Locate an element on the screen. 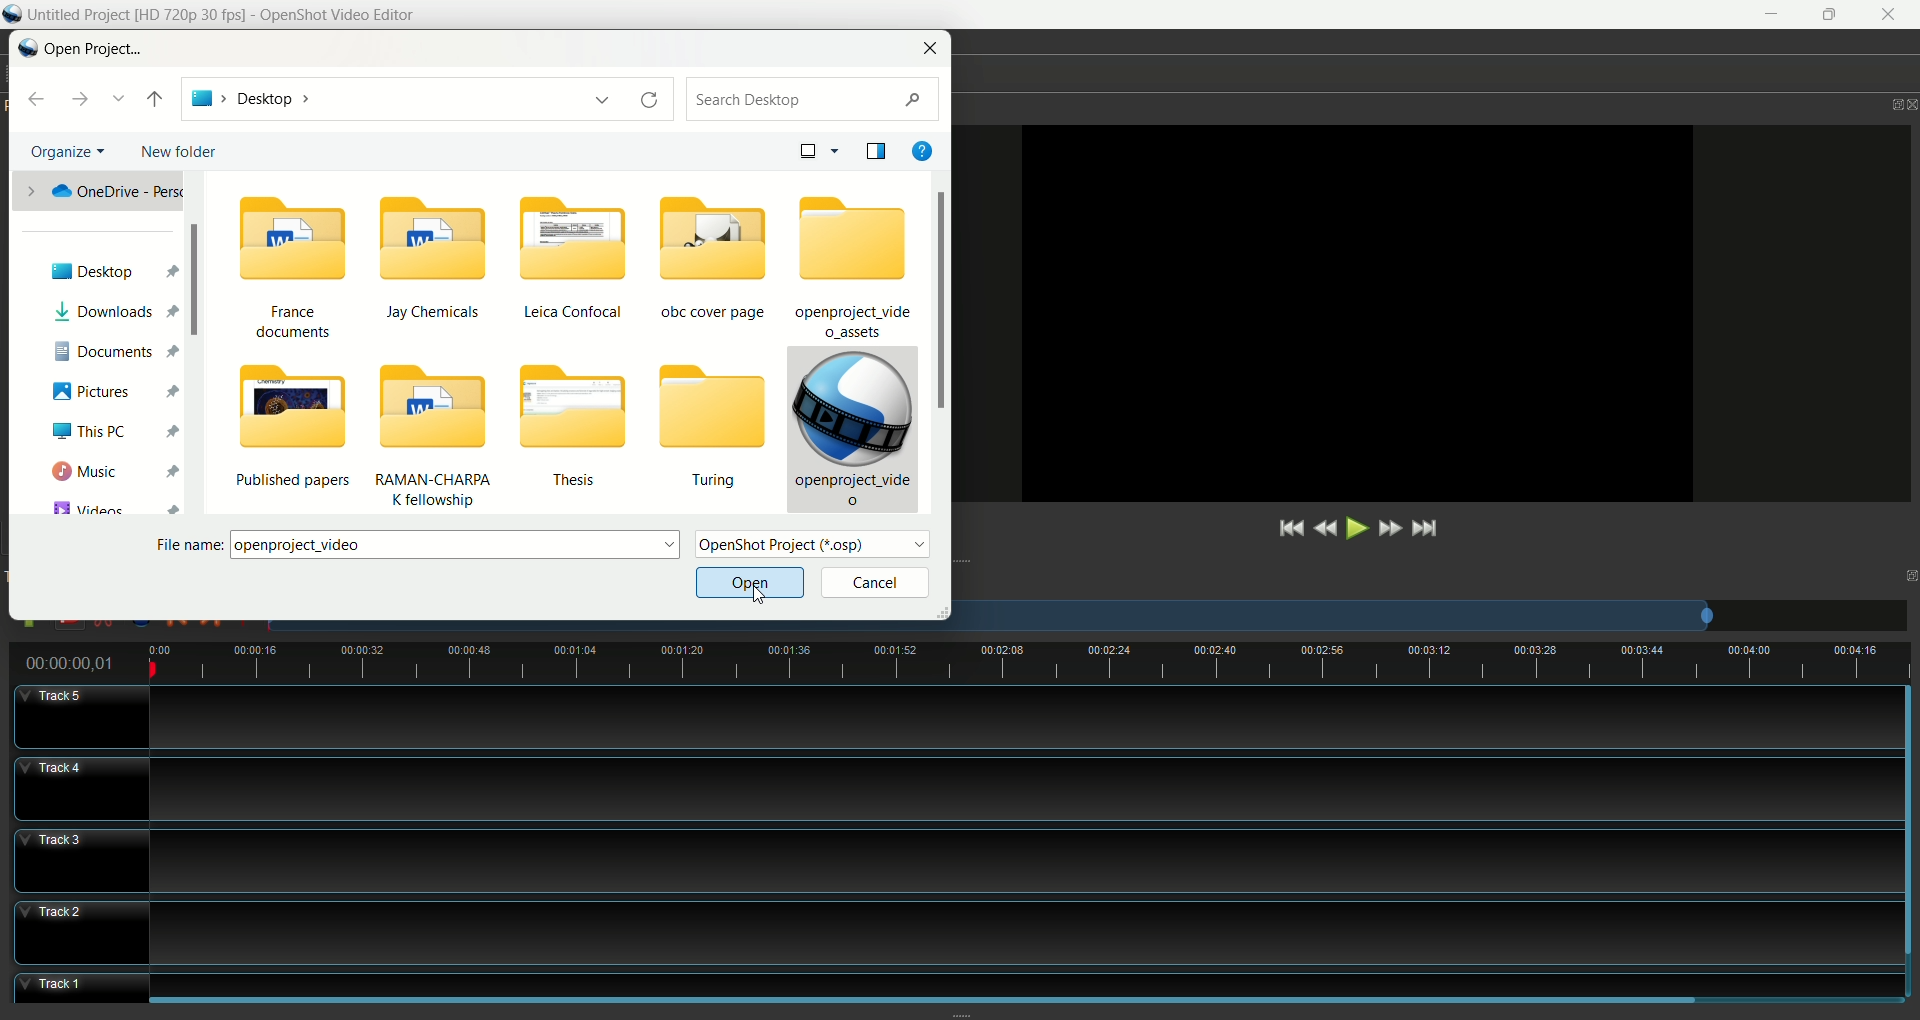 The width and height of the screenshot is (1920, 1020). logo is located at coordinates (14, 15).